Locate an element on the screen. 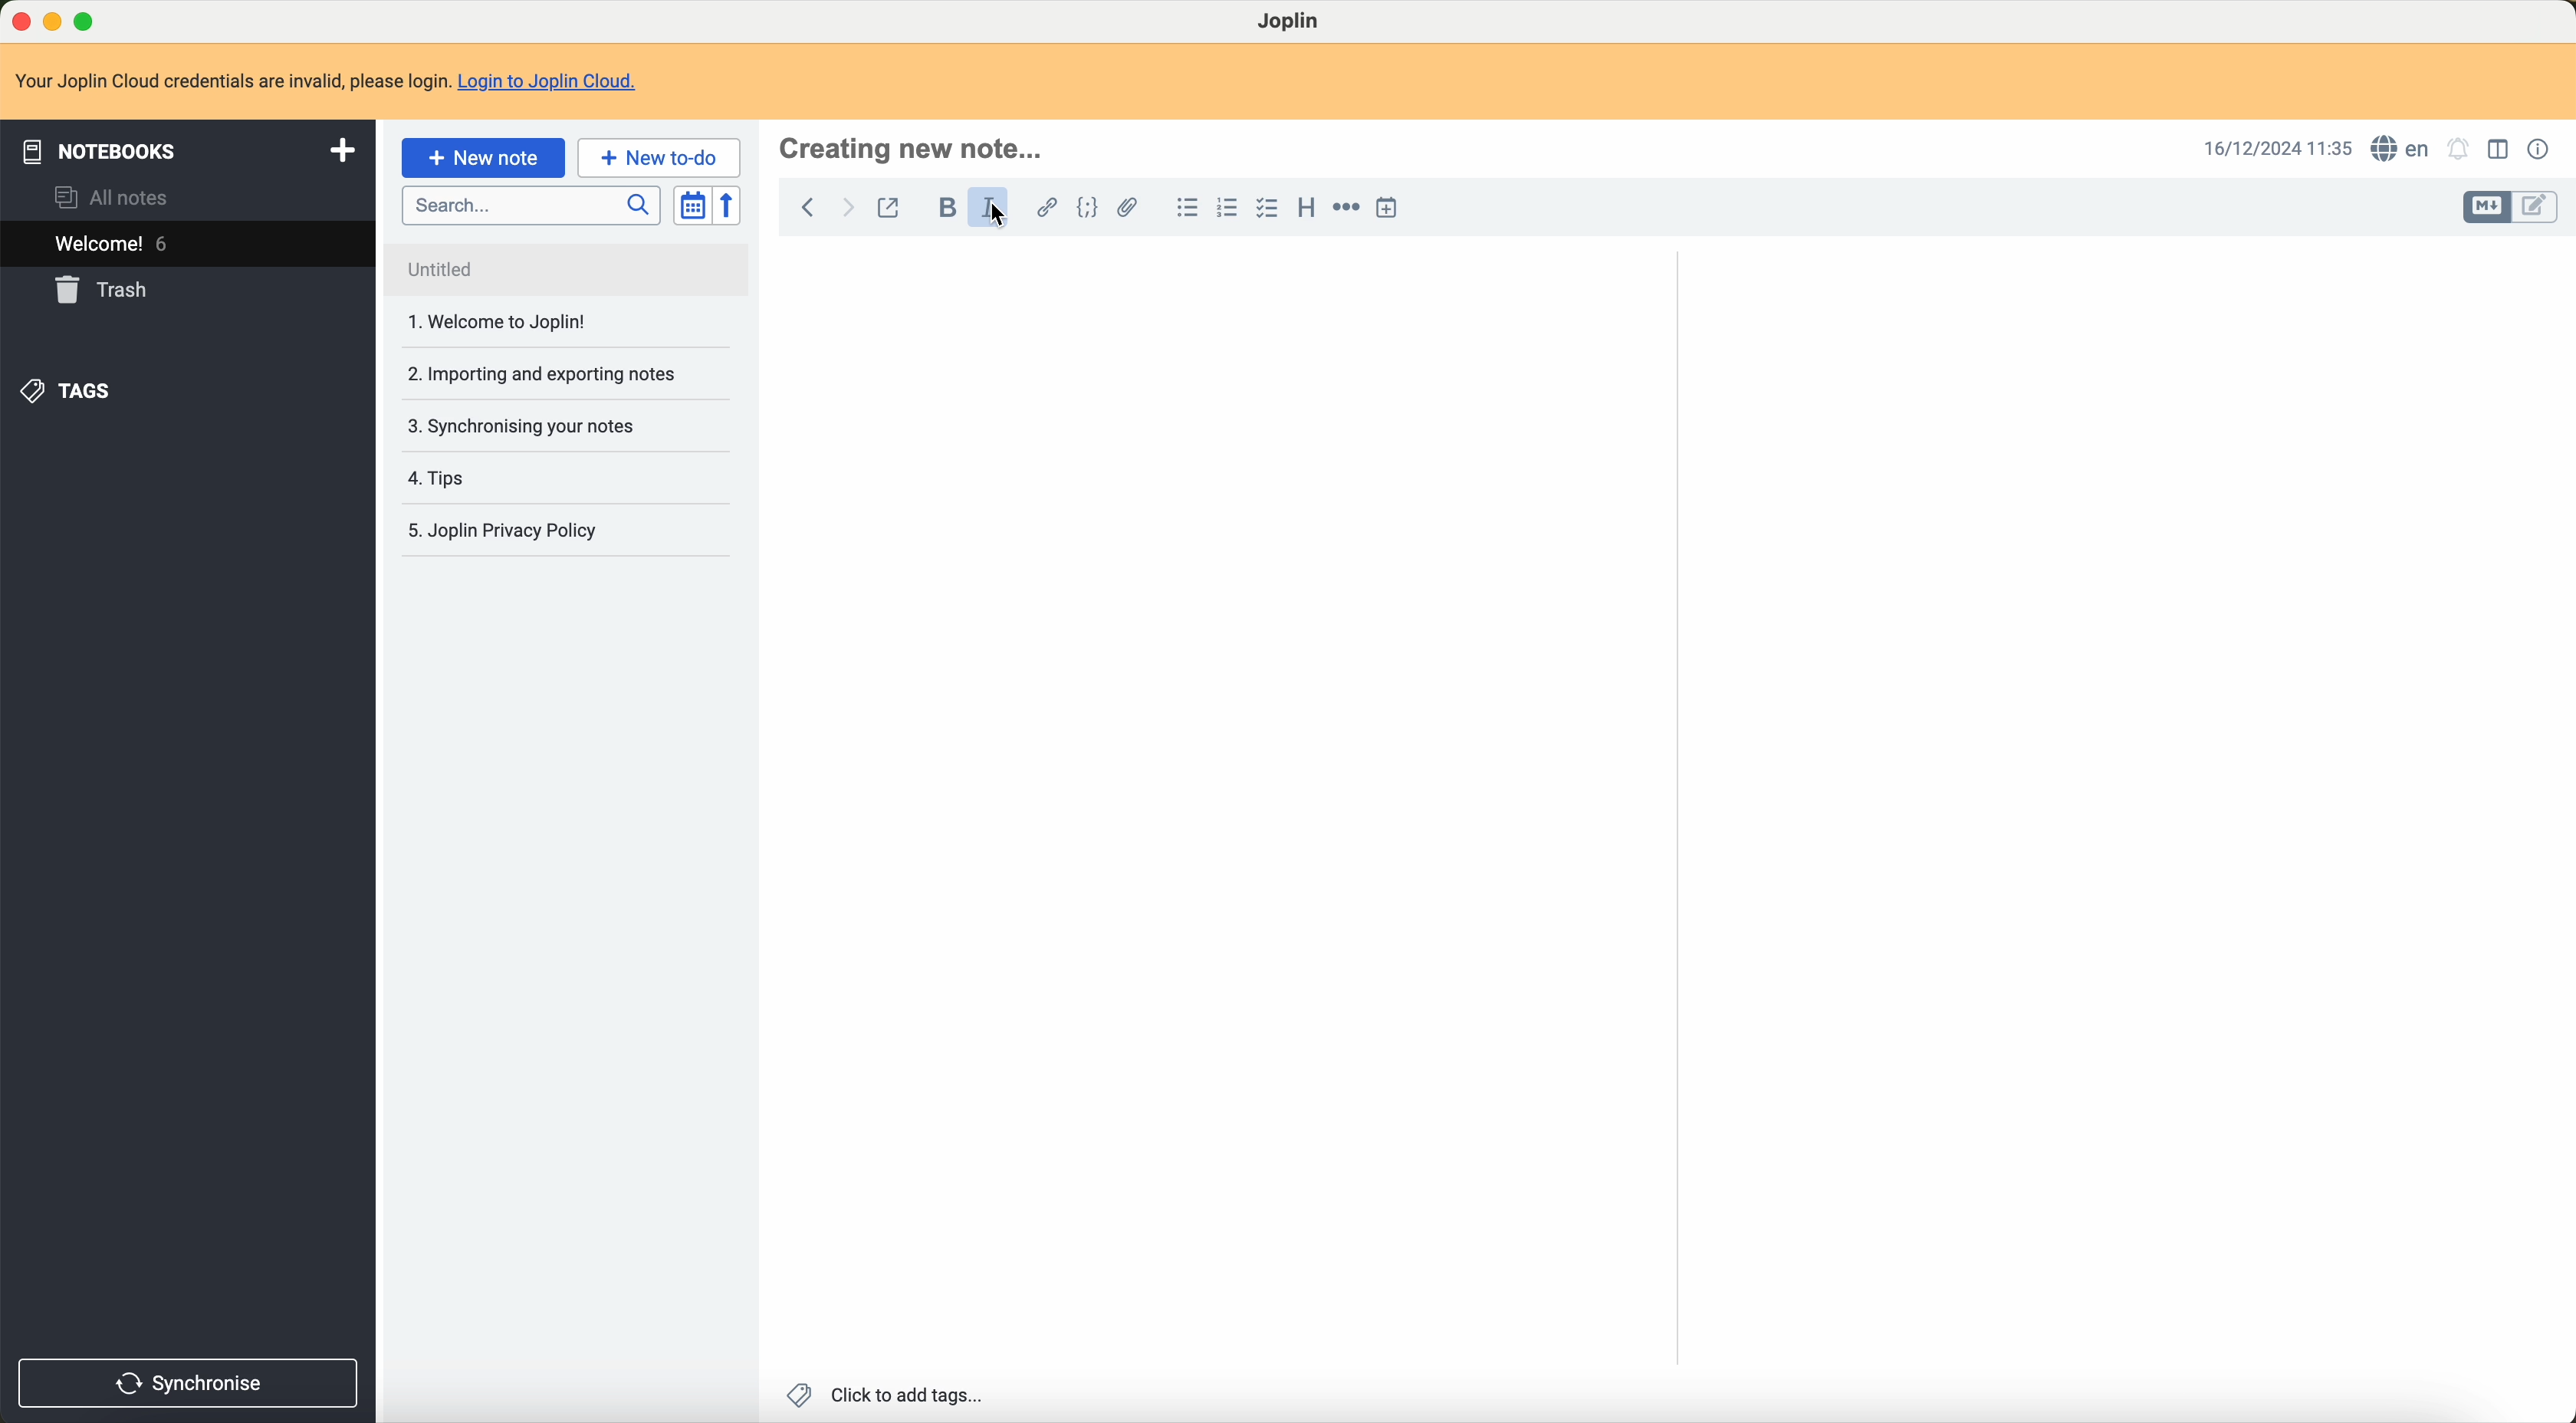  typing is located at coordinates (821, 280).